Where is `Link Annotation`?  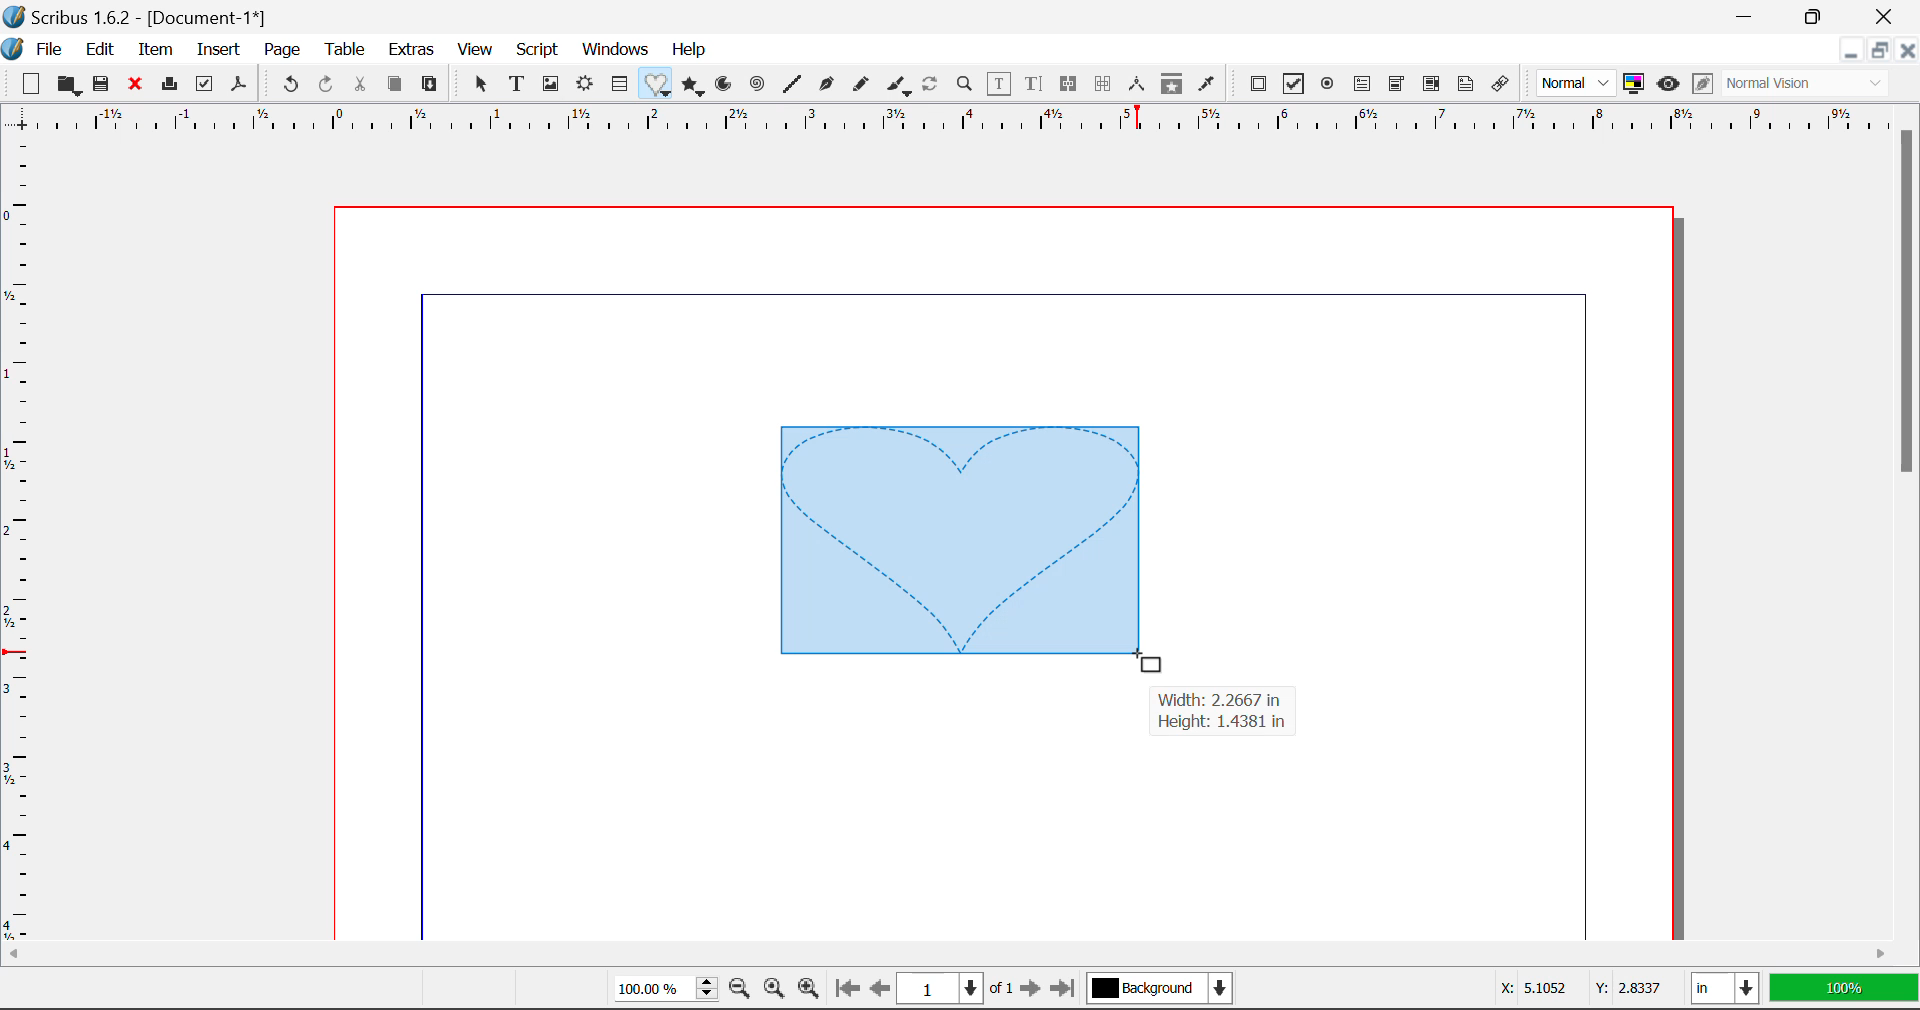
Link Annotation is located at coordinates (1501, 85).